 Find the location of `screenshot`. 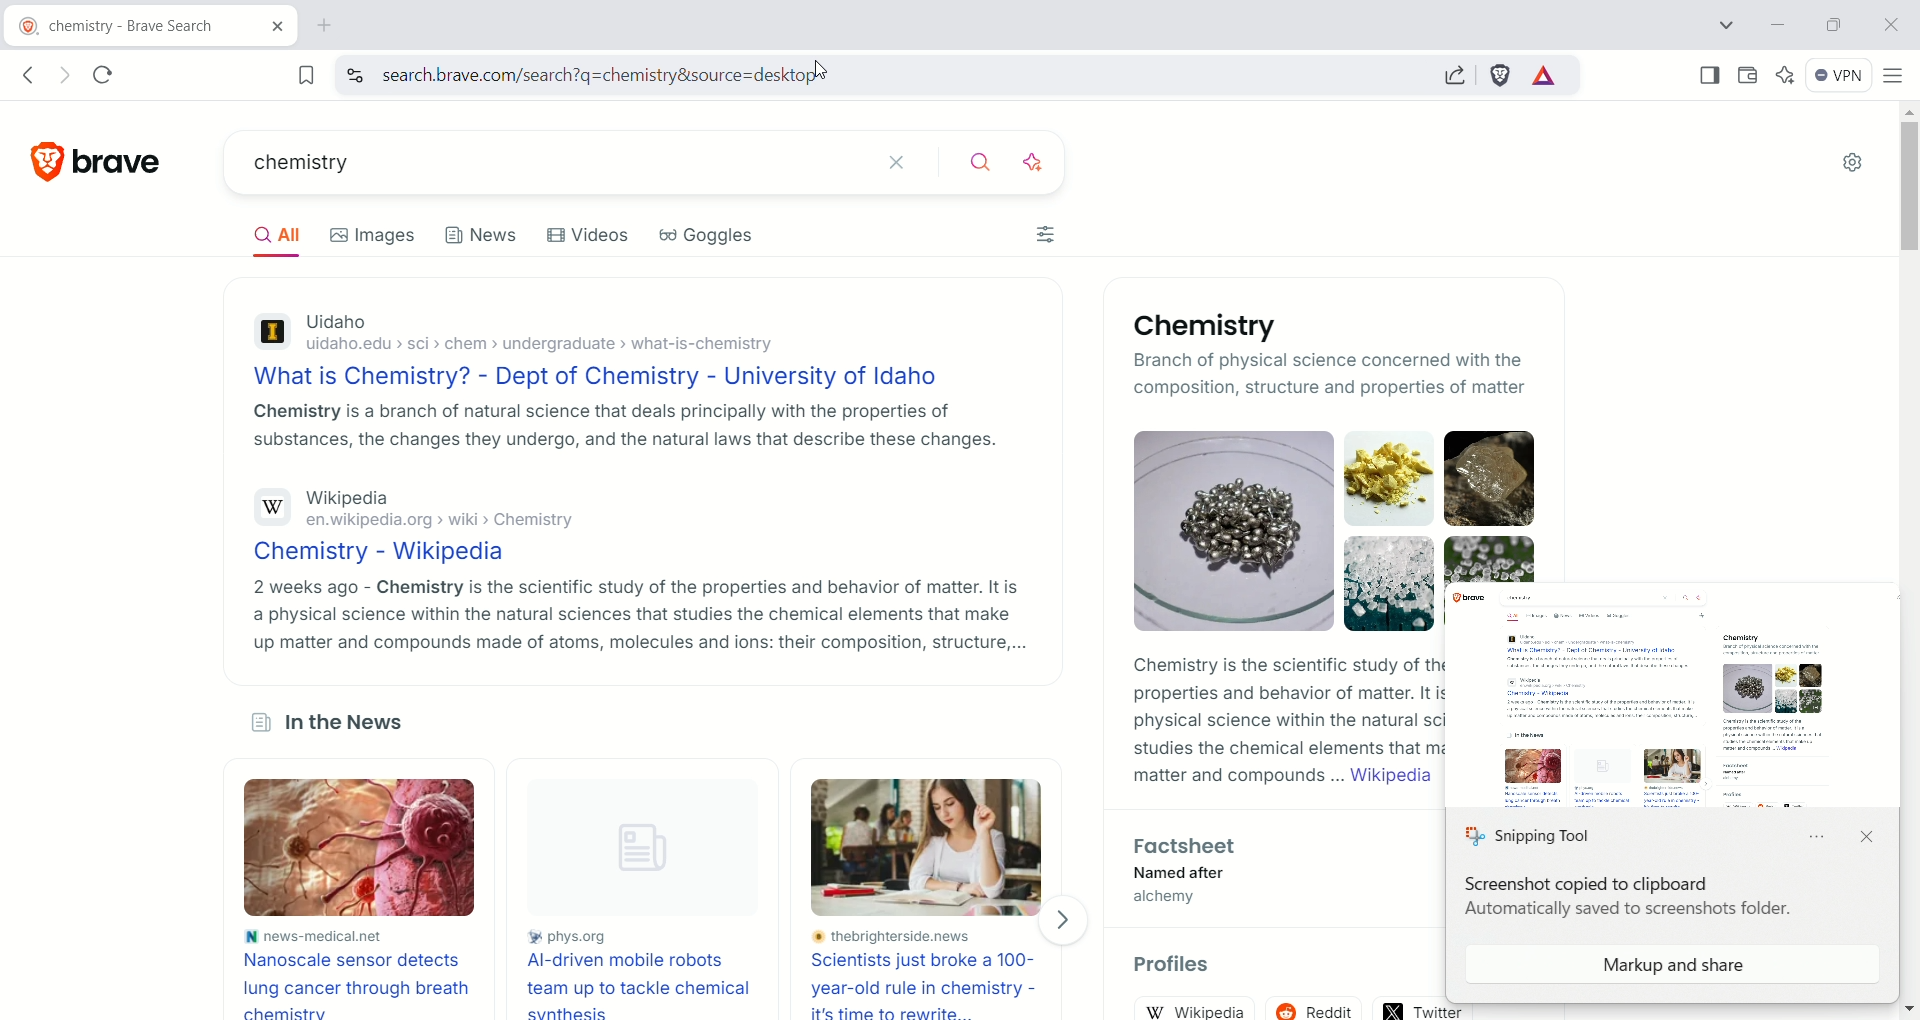

screenshot is located at coordinates (1669, 689).